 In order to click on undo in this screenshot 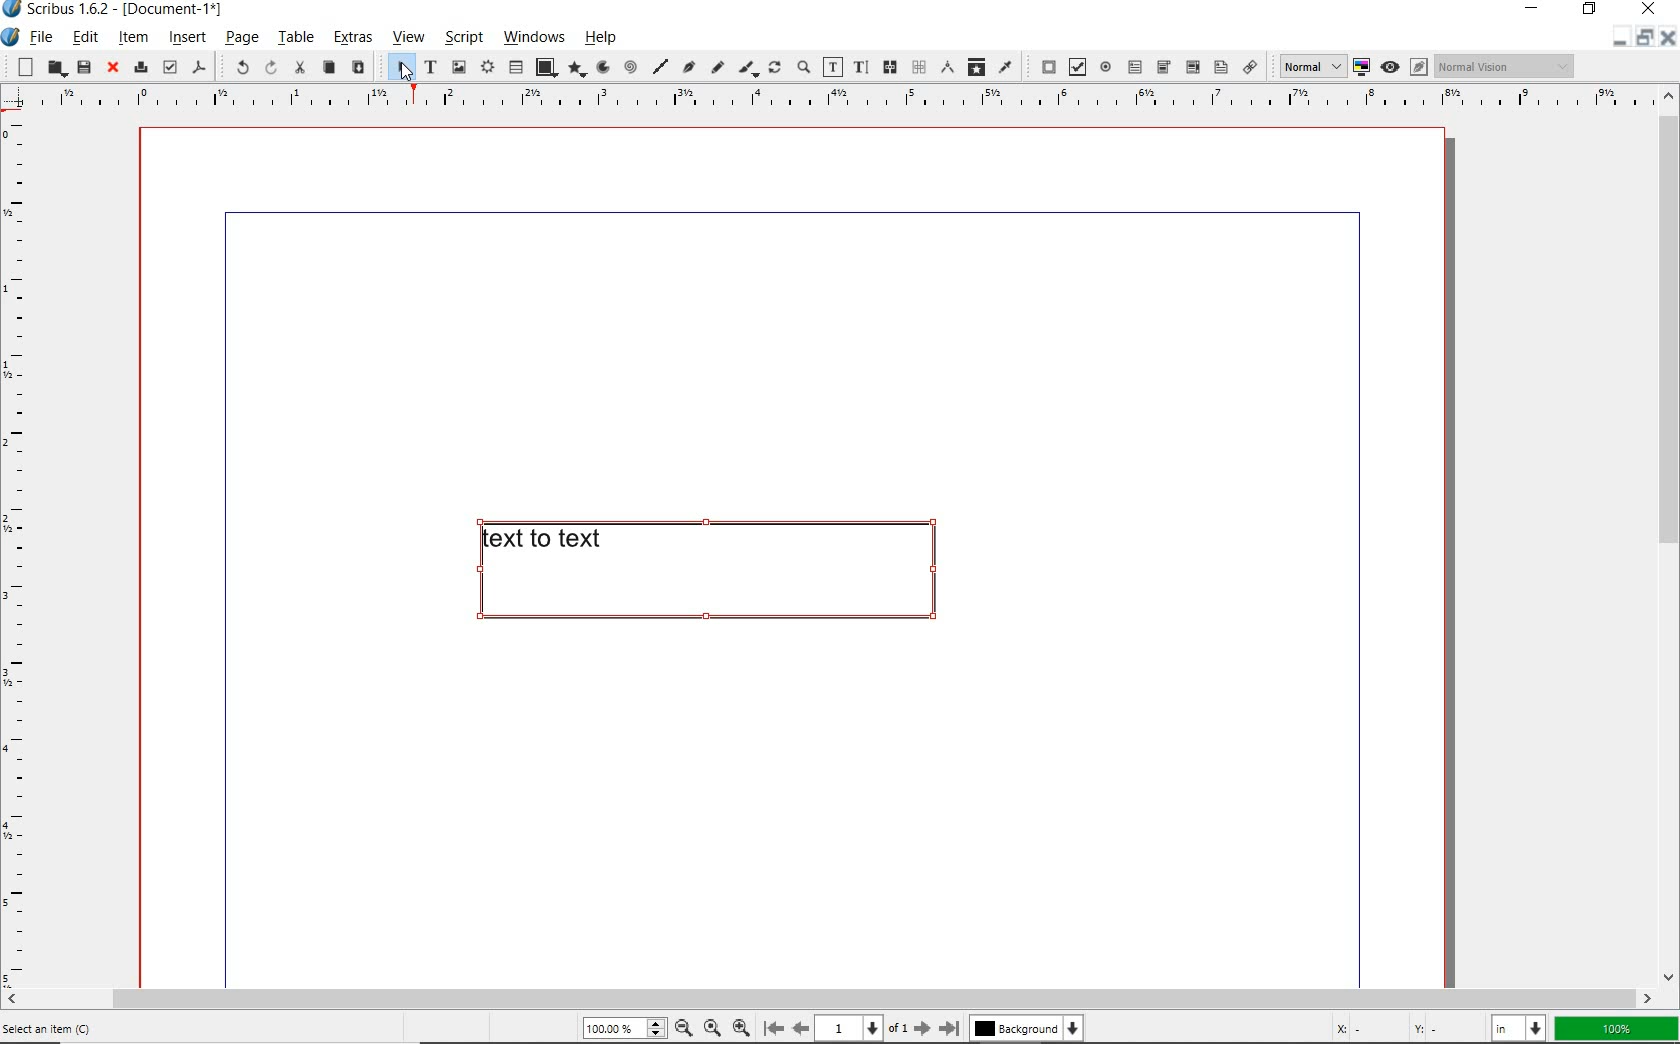, I will do `click(234, 66)`.